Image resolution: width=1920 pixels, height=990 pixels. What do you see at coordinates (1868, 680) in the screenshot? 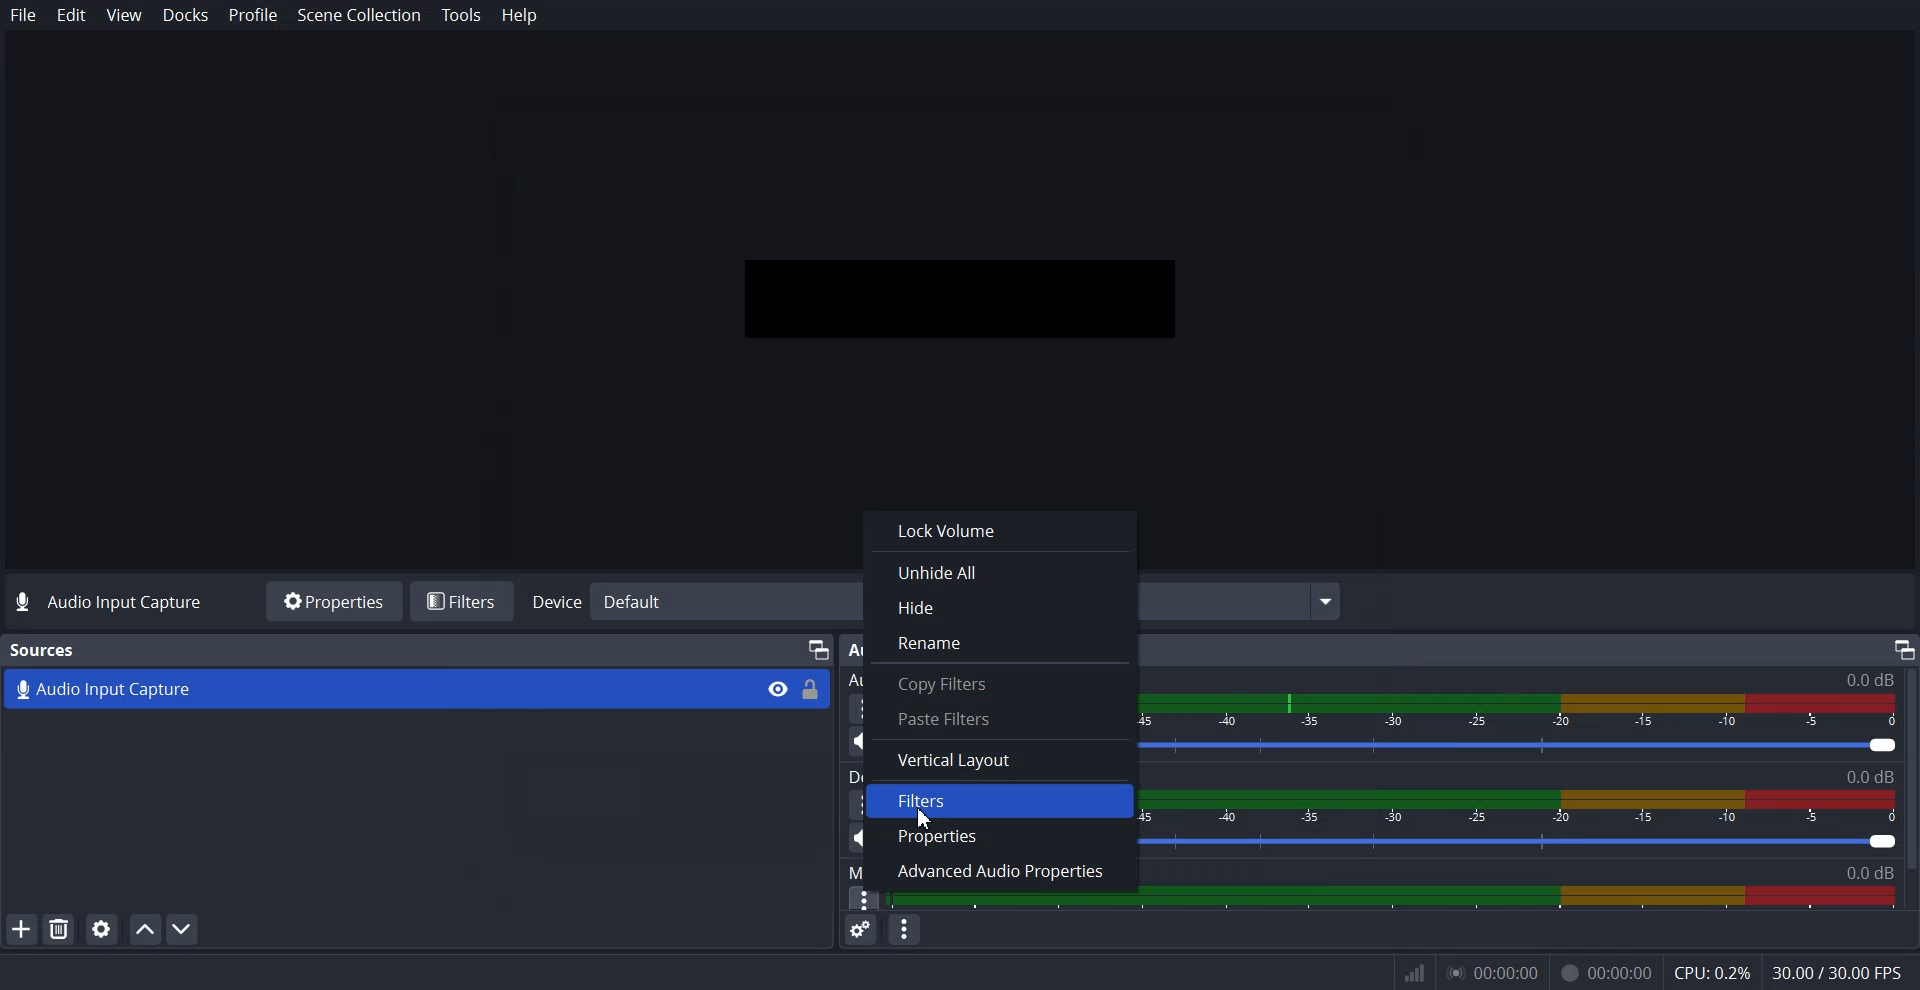
I see `Audio Input capture` at bounding box center [1868, 680].